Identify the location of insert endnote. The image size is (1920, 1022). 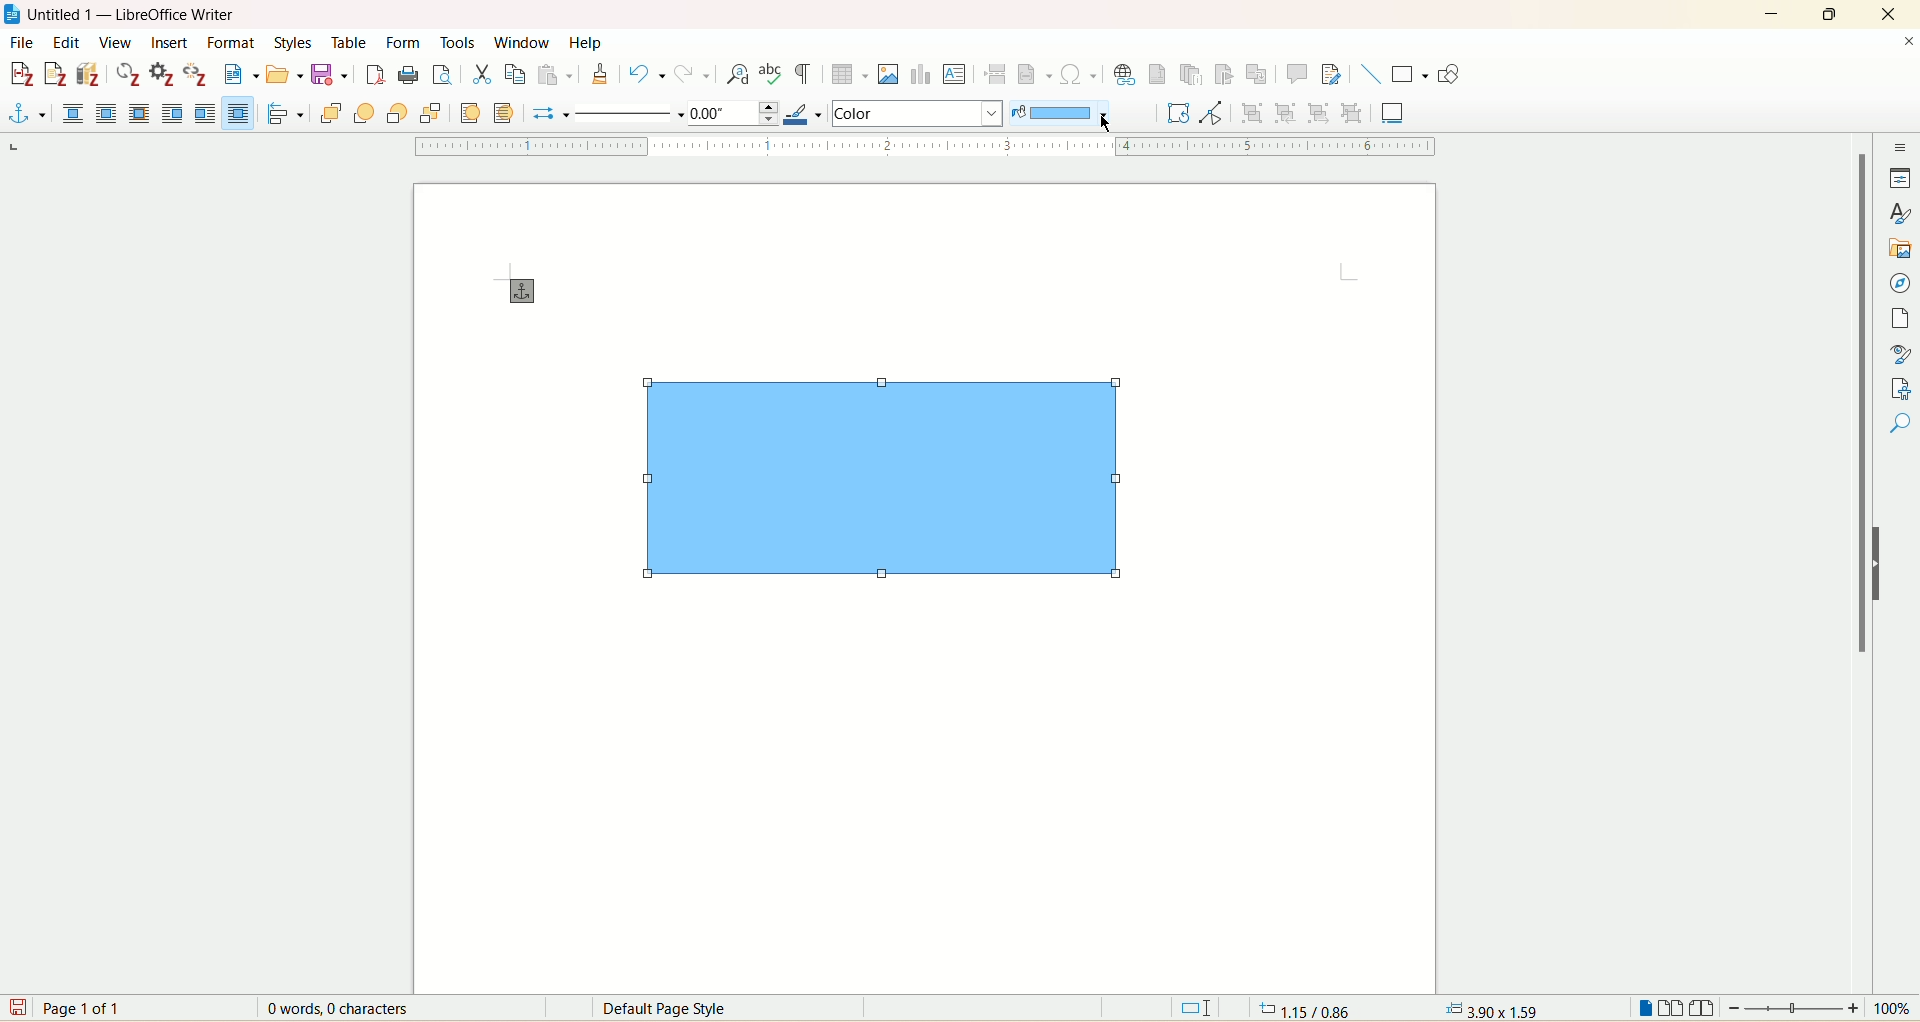
(1193, 75).